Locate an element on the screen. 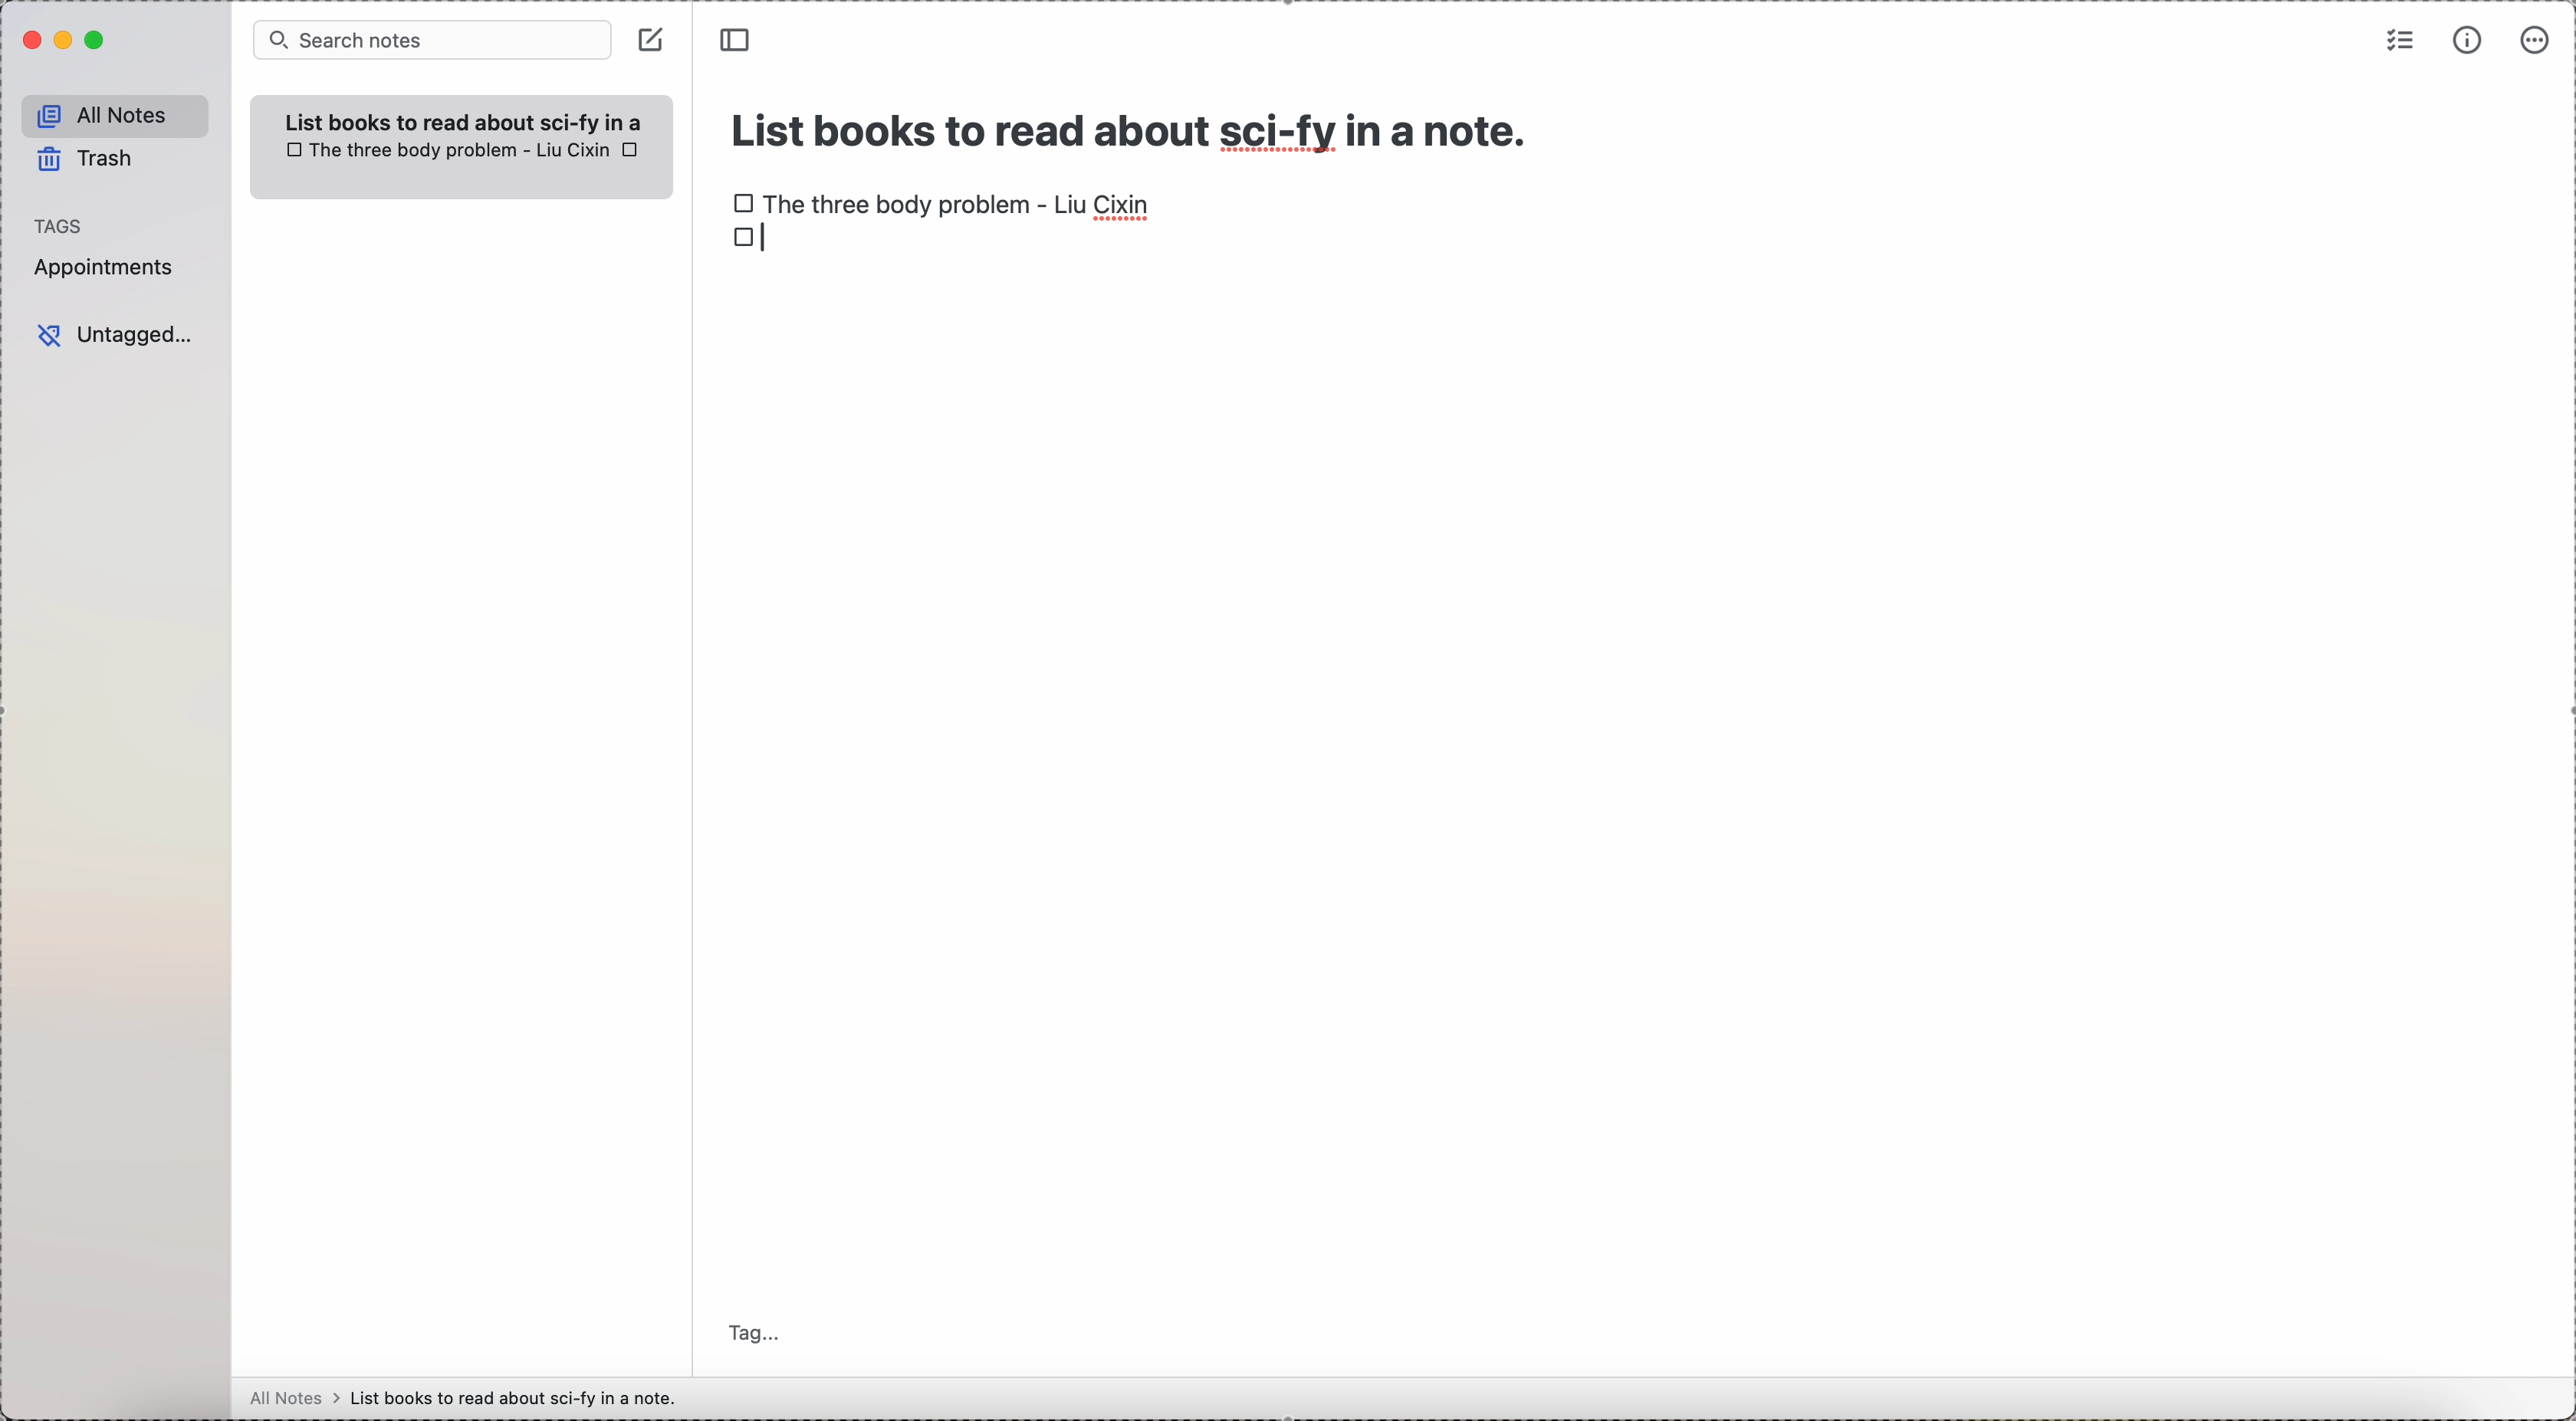  appointments tag is located at coordinates (105, 269).